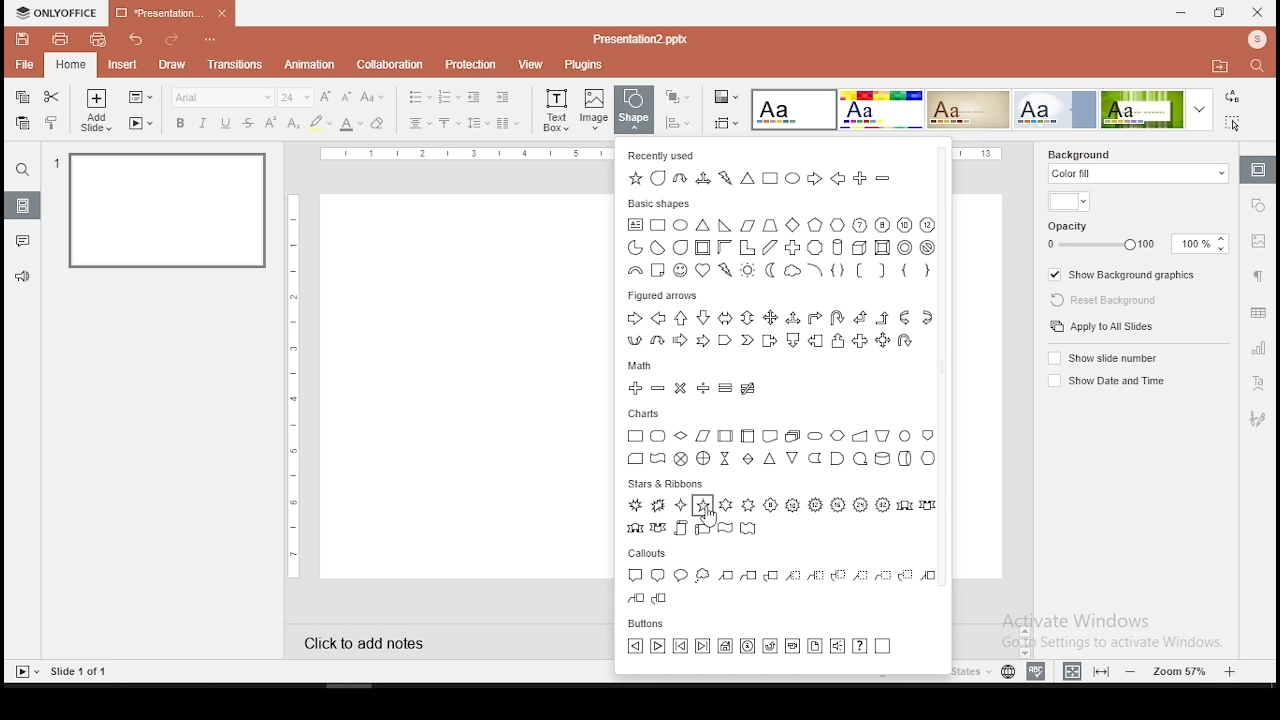 This screenshot has width=1280, height=720. Describe the element at coordinates (1182, 14) in the screenshot. I see `minimize` at that location.